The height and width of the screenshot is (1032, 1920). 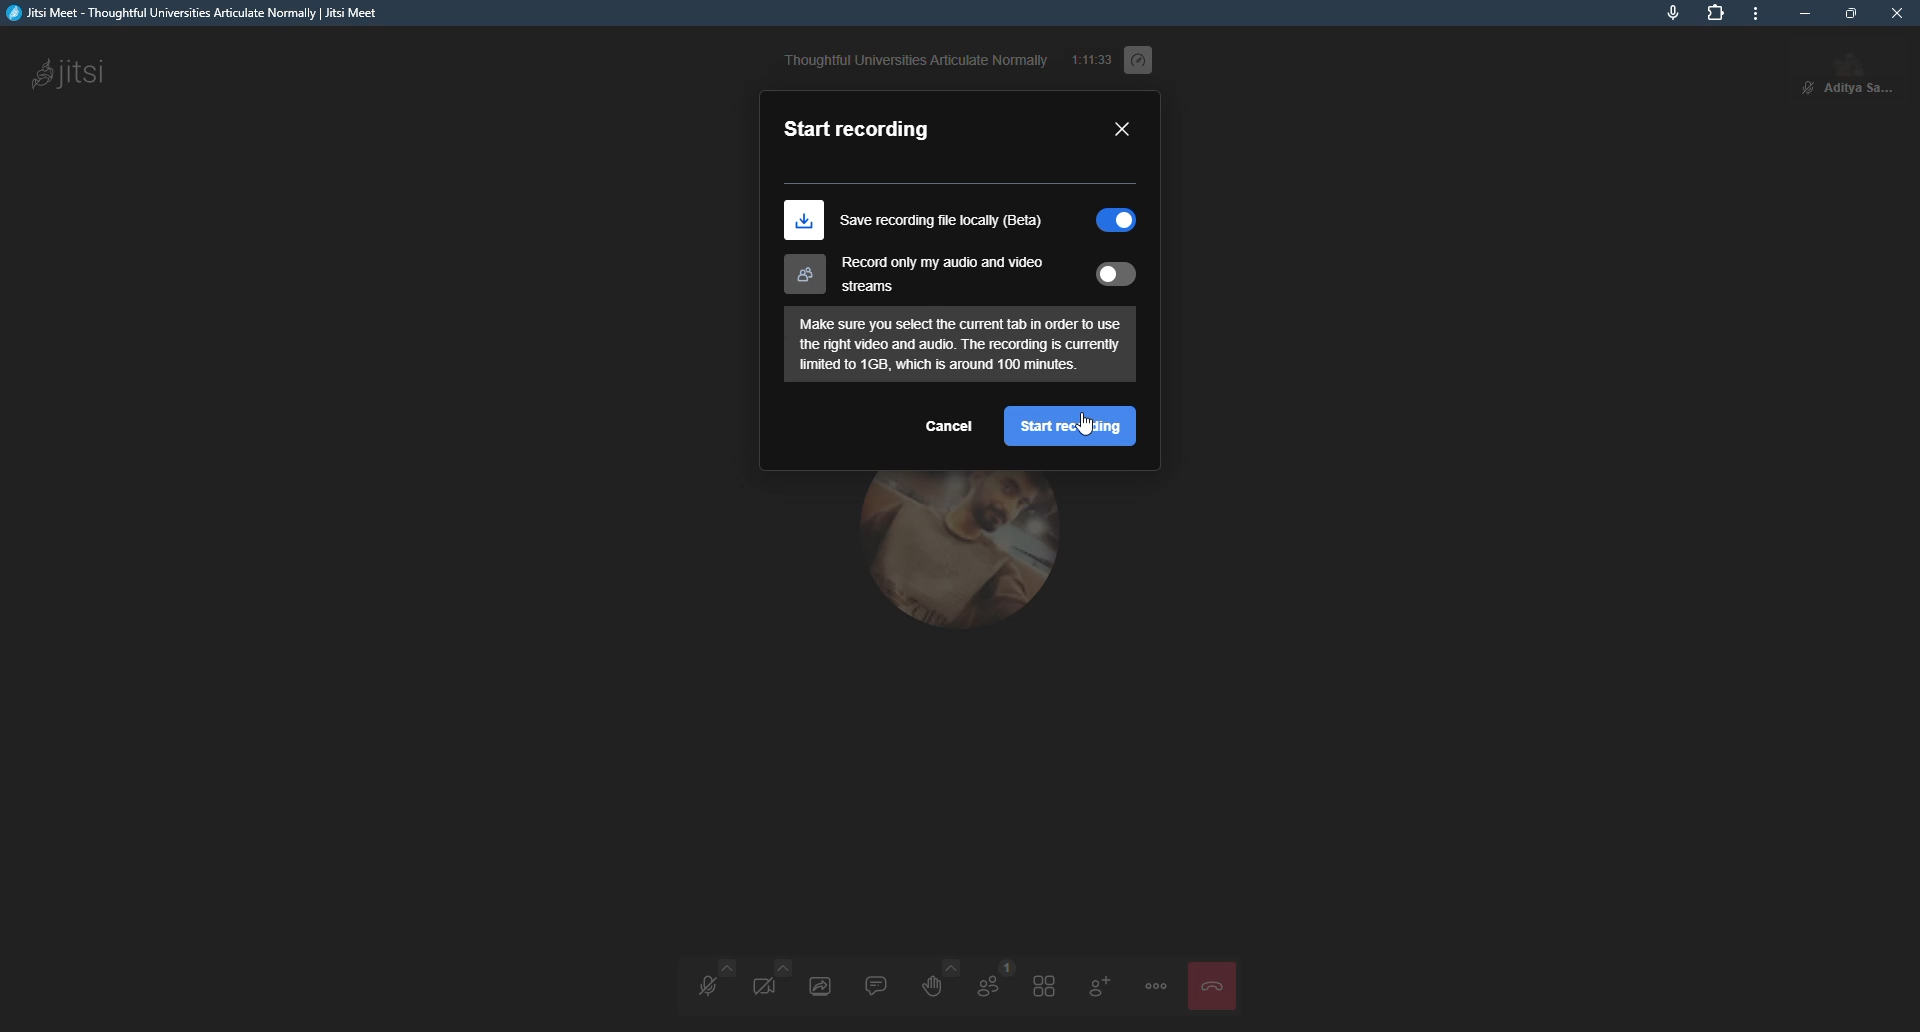 I want to click on menu, so click(x=1153, y=984).